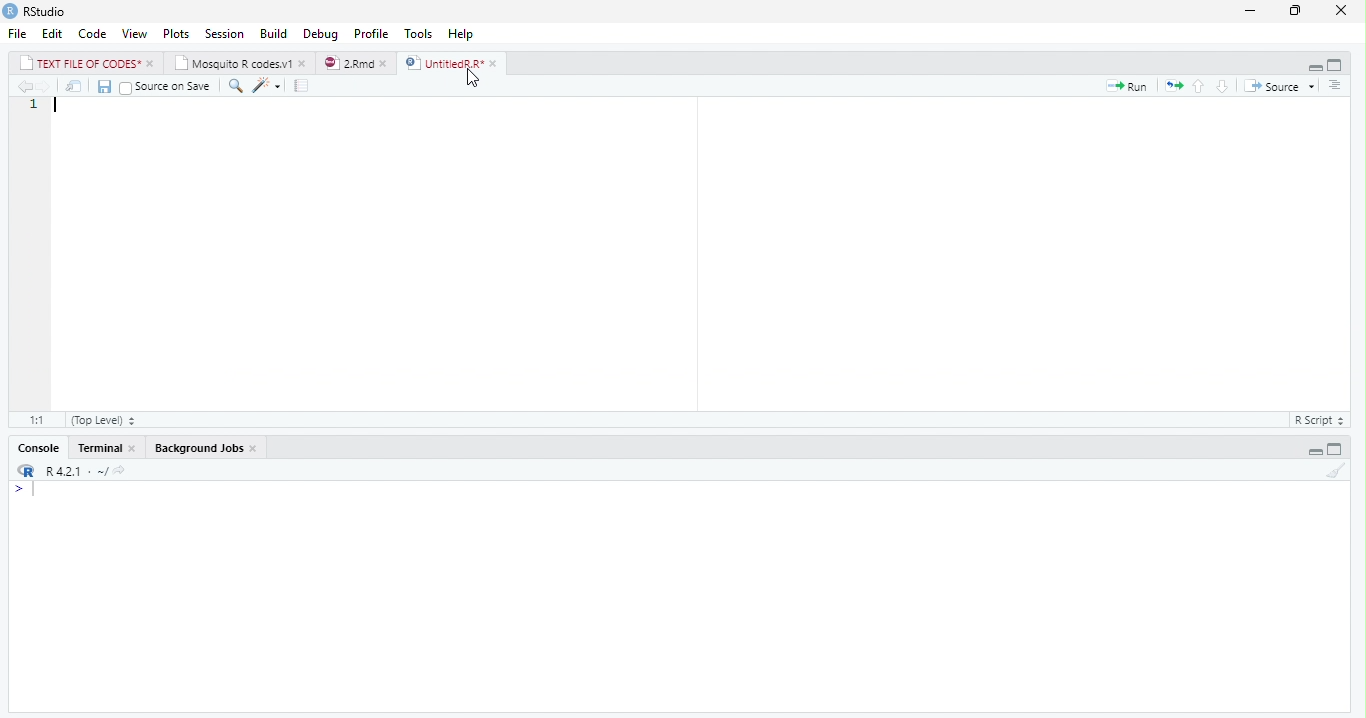 This screenshot has width=1366, height=718. What do you see at coordinates (76, 87) in the screenshot?
I see `show in new window` at bounding box center [76, 87].